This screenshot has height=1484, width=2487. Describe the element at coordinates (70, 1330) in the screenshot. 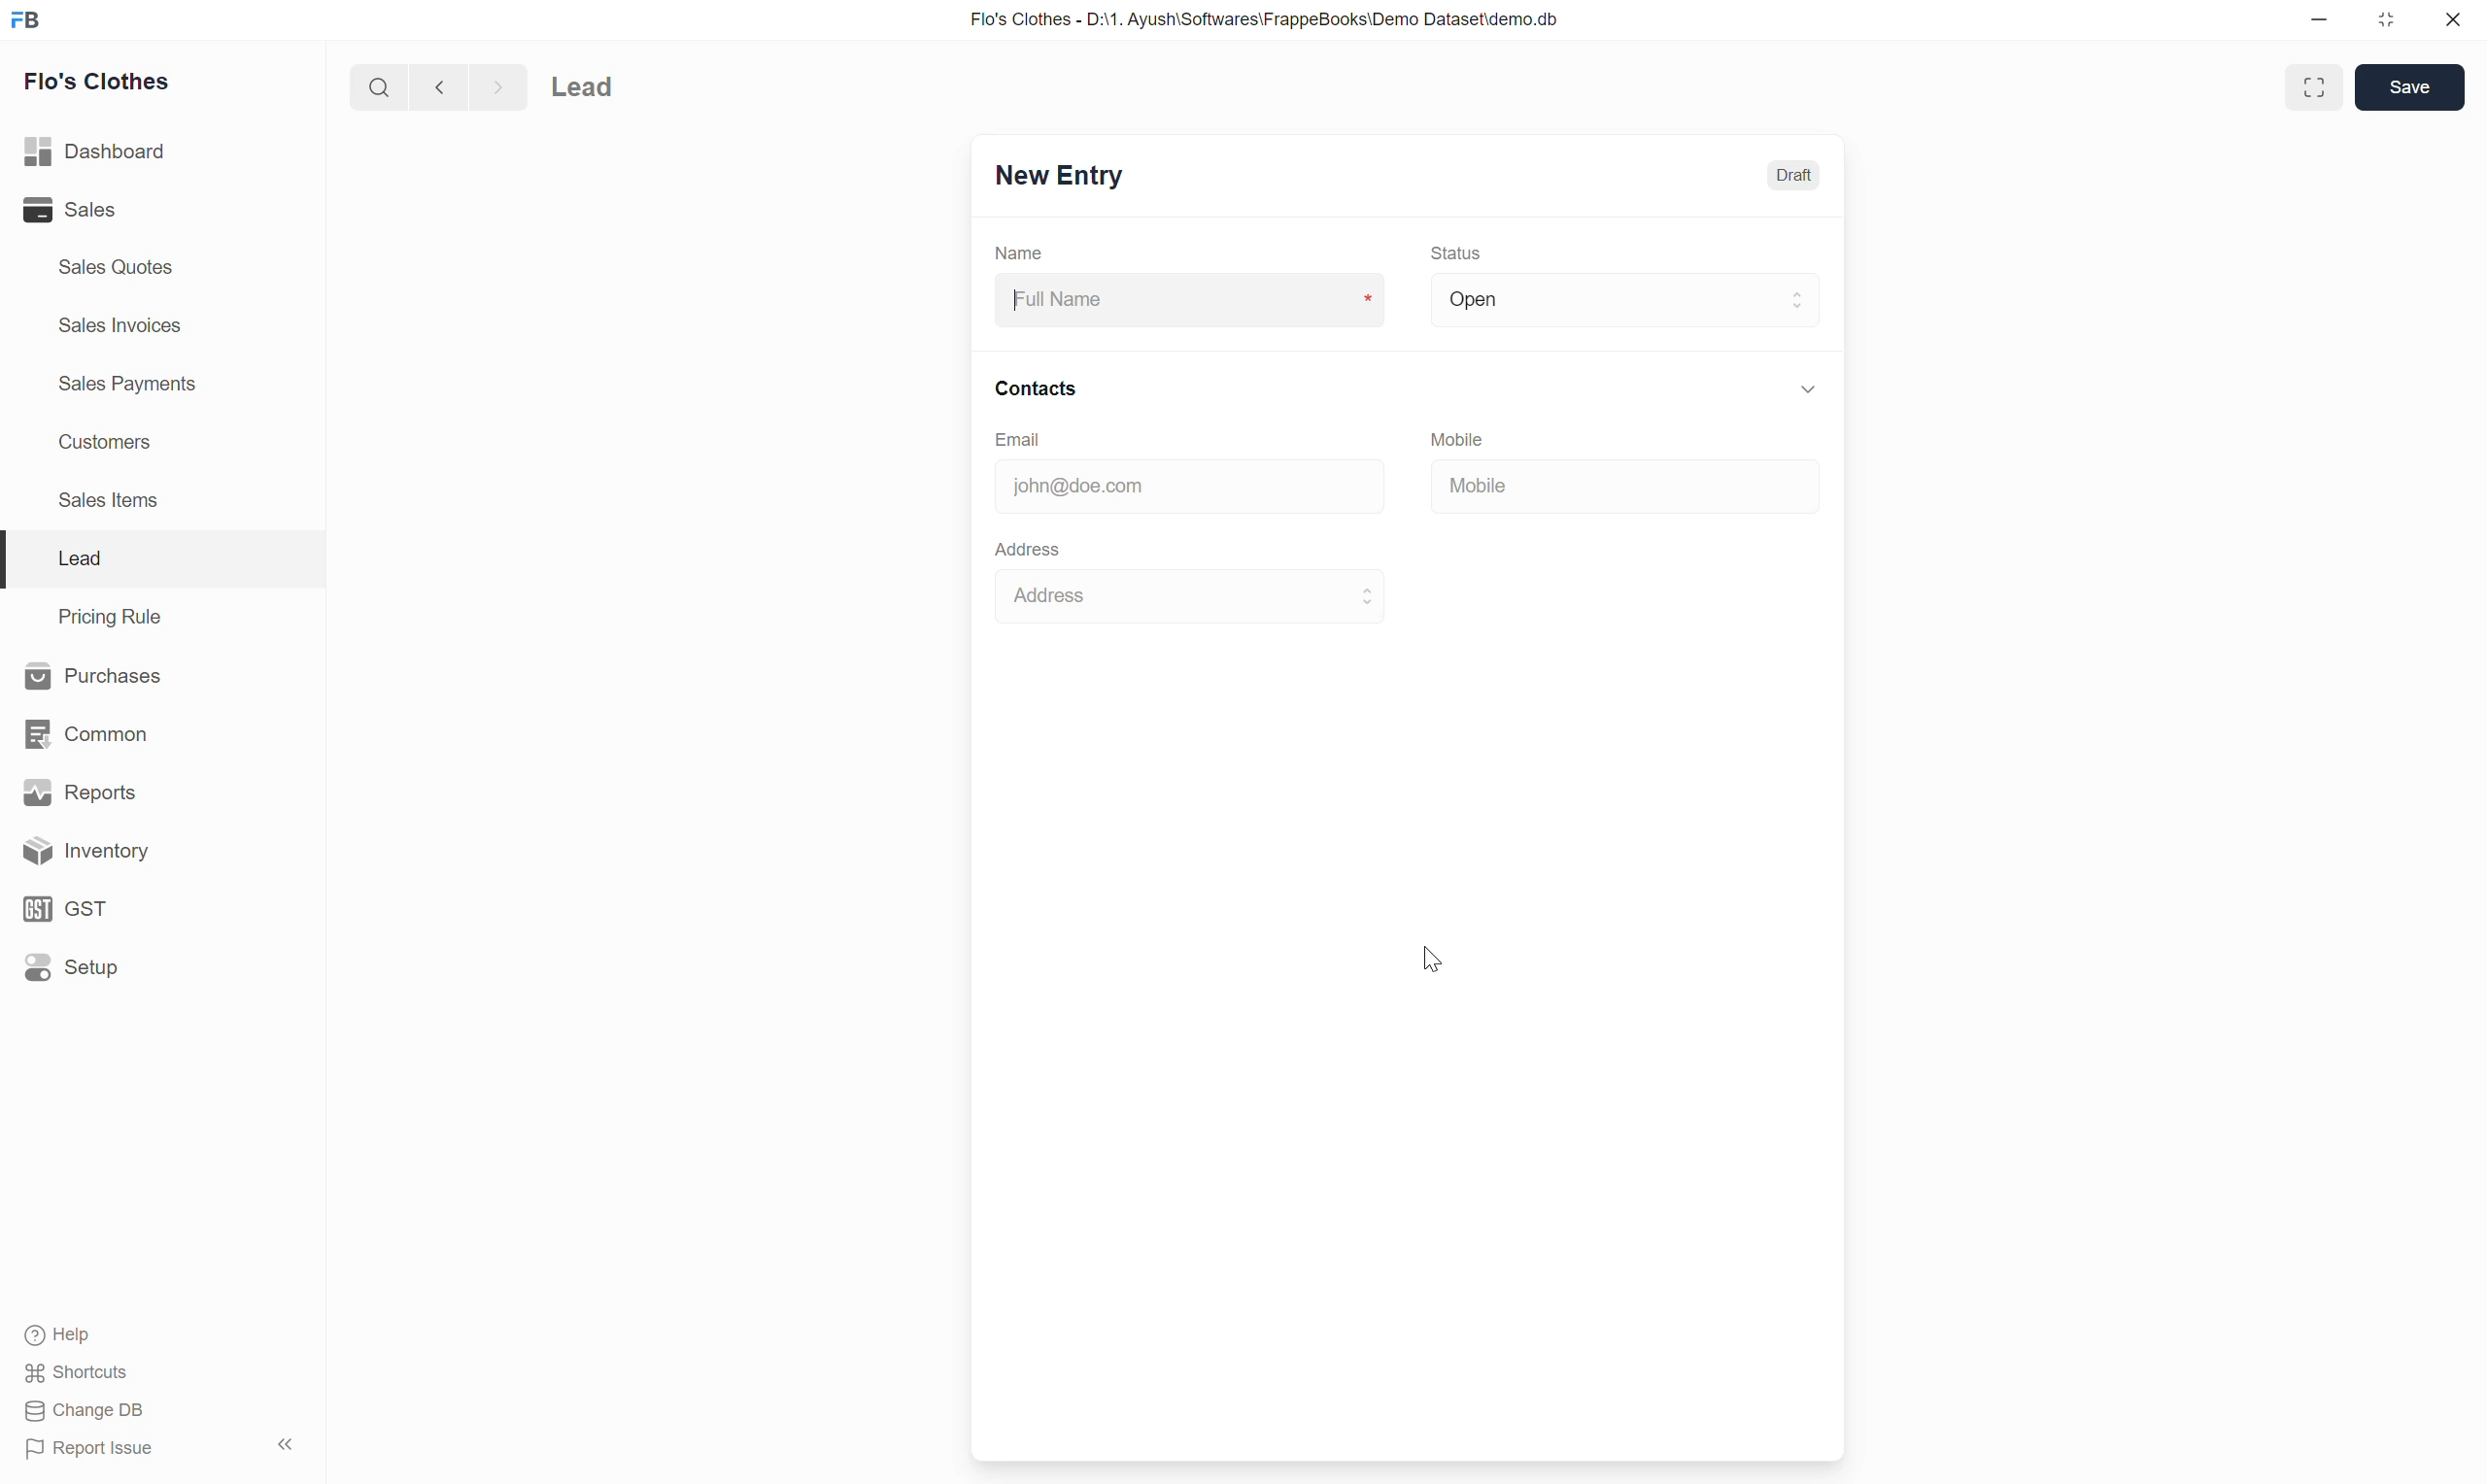

I see `(®) Help` at that location.